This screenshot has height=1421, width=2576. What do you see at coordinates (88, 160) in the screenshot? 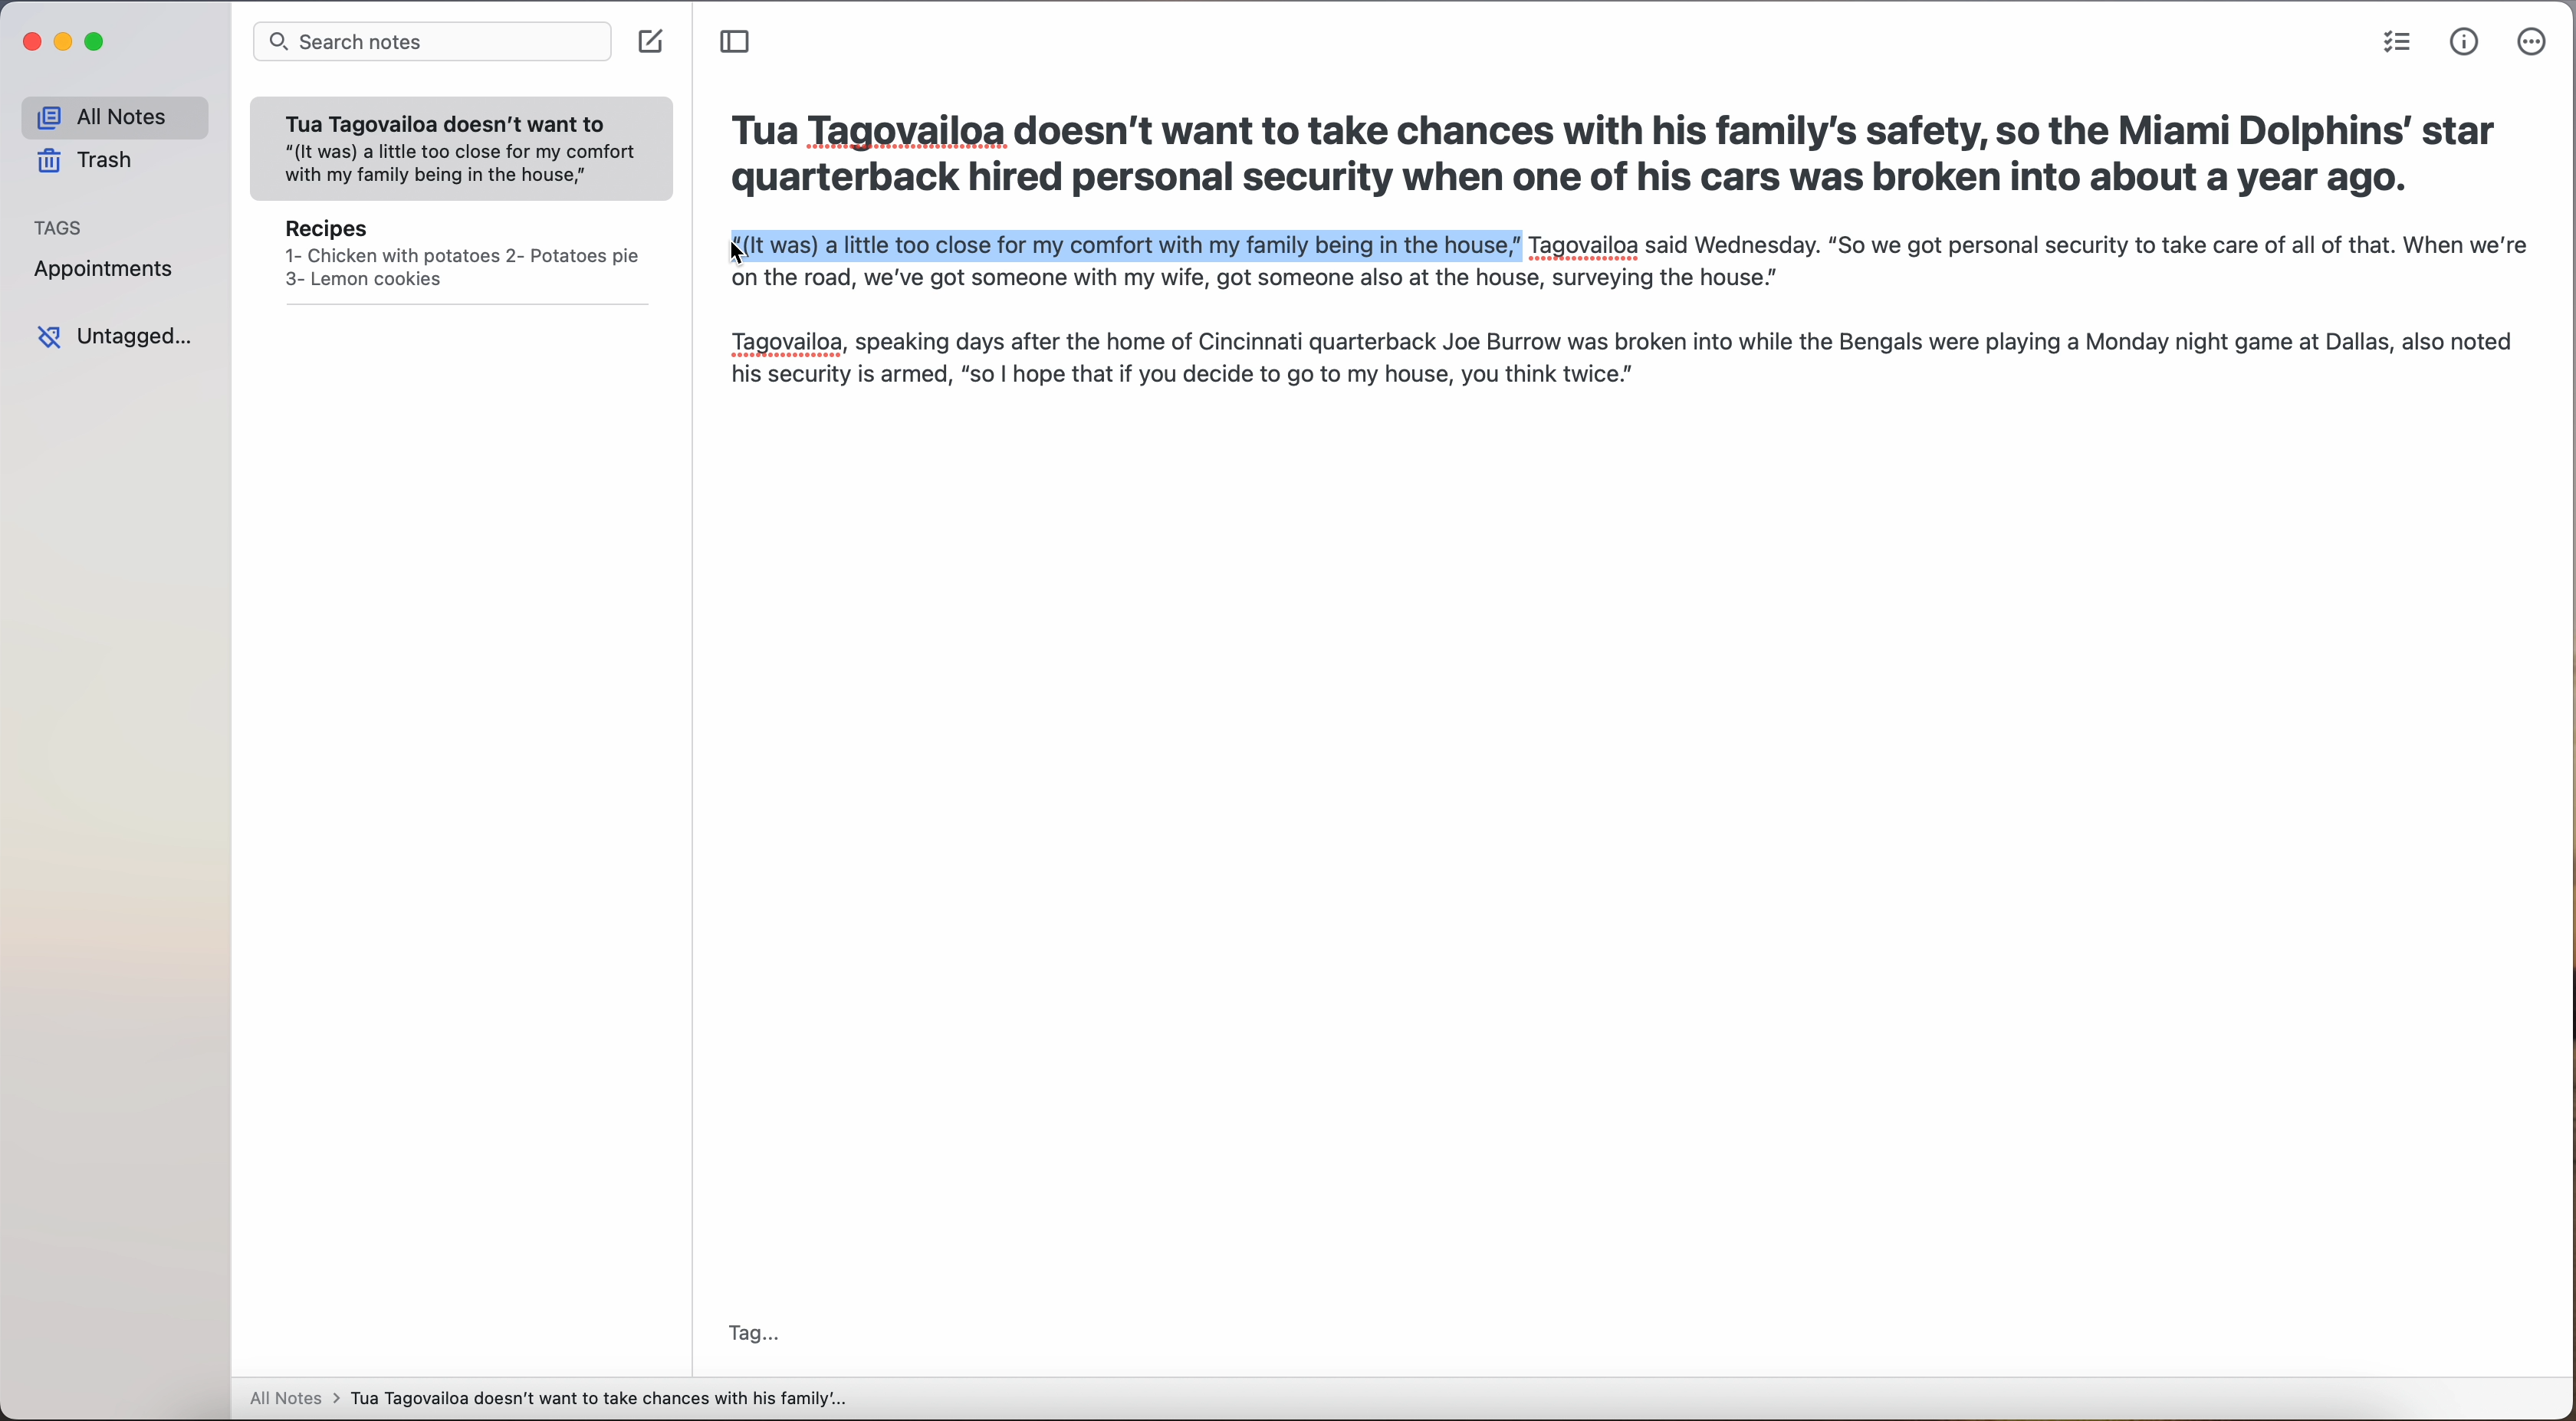
I see `trash` at bounding box center [88, 160].